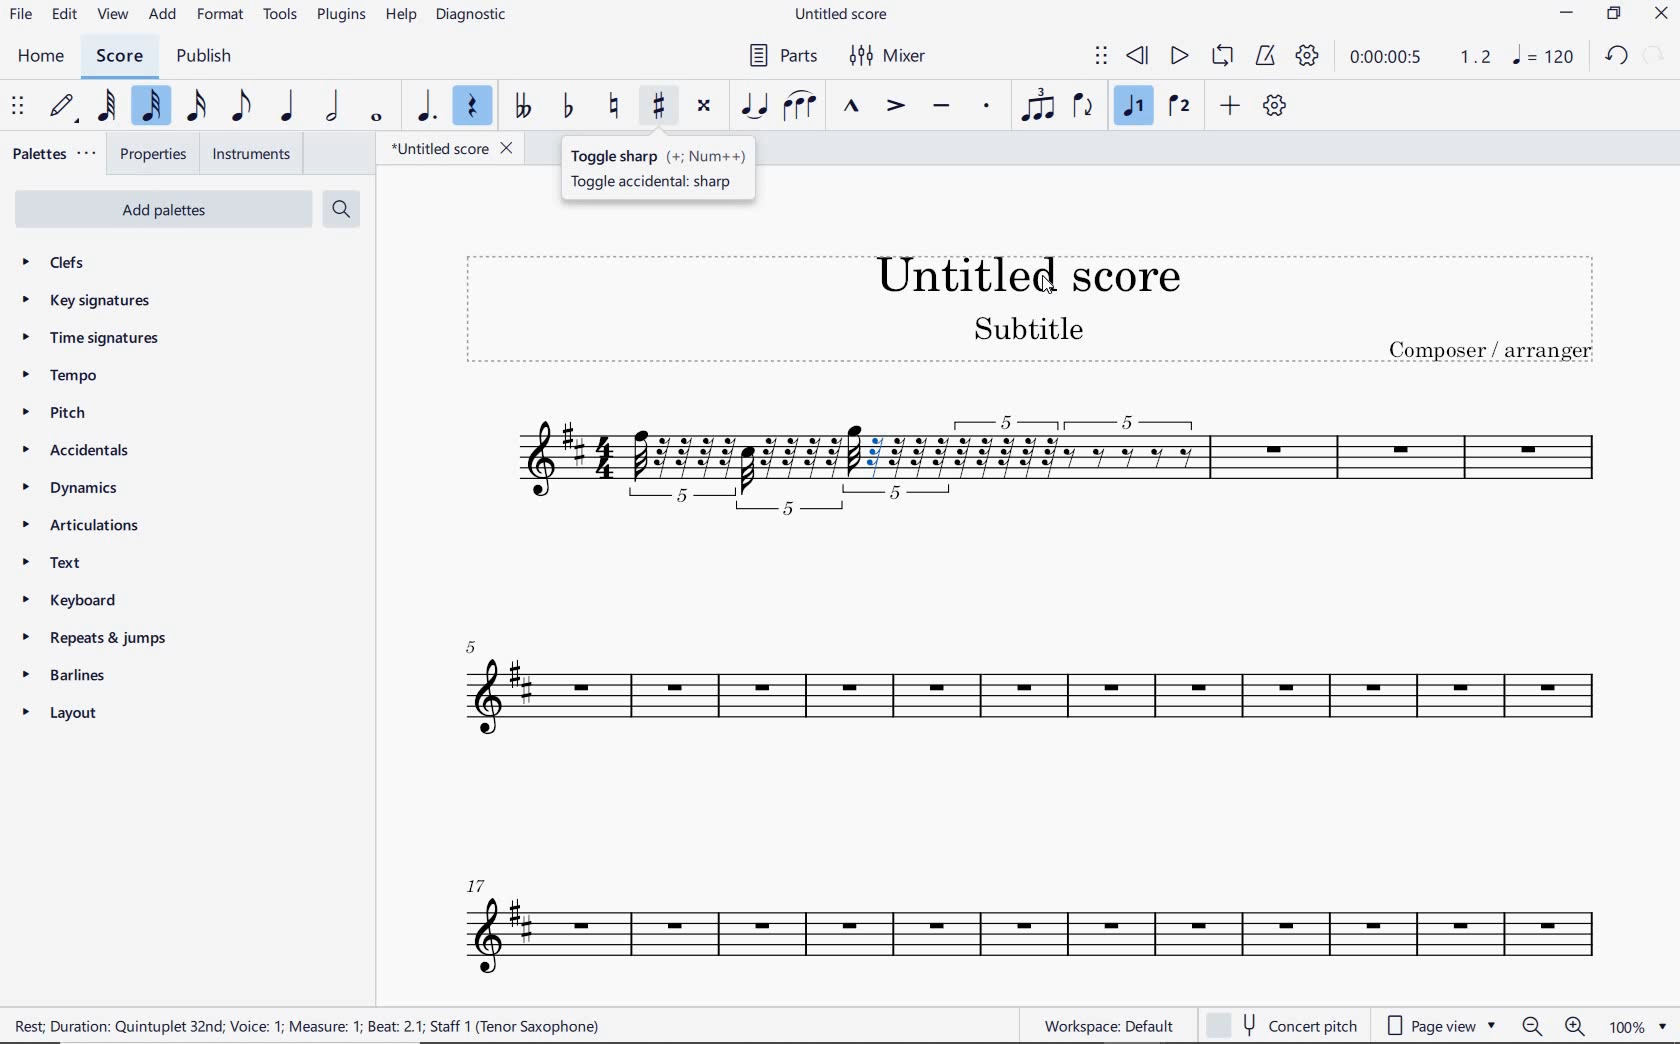 This screenshot has height=1044, width=1680. Describe the element at coordinates (1570, 15) in the screenshot. I see `MINIMIZE` at that location.